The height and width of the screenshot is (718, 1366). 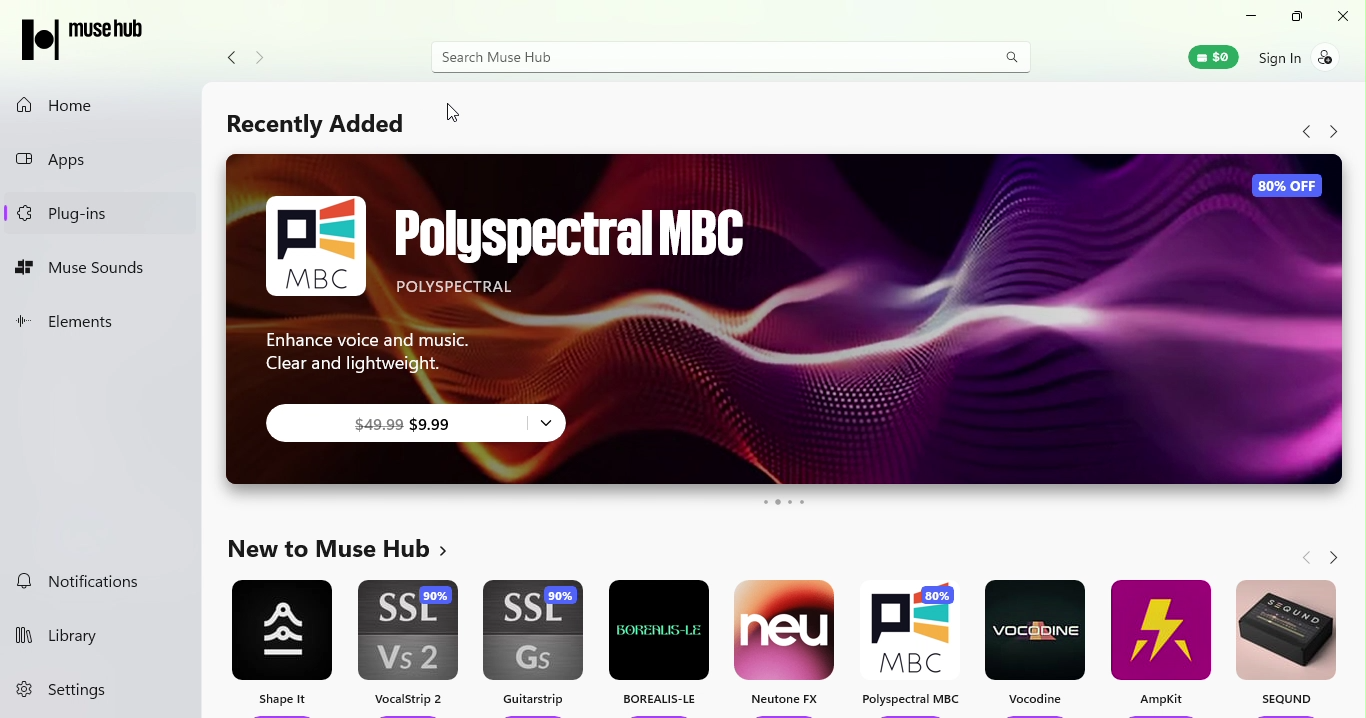 What do you see at coordinates (86, 583) in the screenshot?
I see `Notifictions` at bounding box center [86, 583].